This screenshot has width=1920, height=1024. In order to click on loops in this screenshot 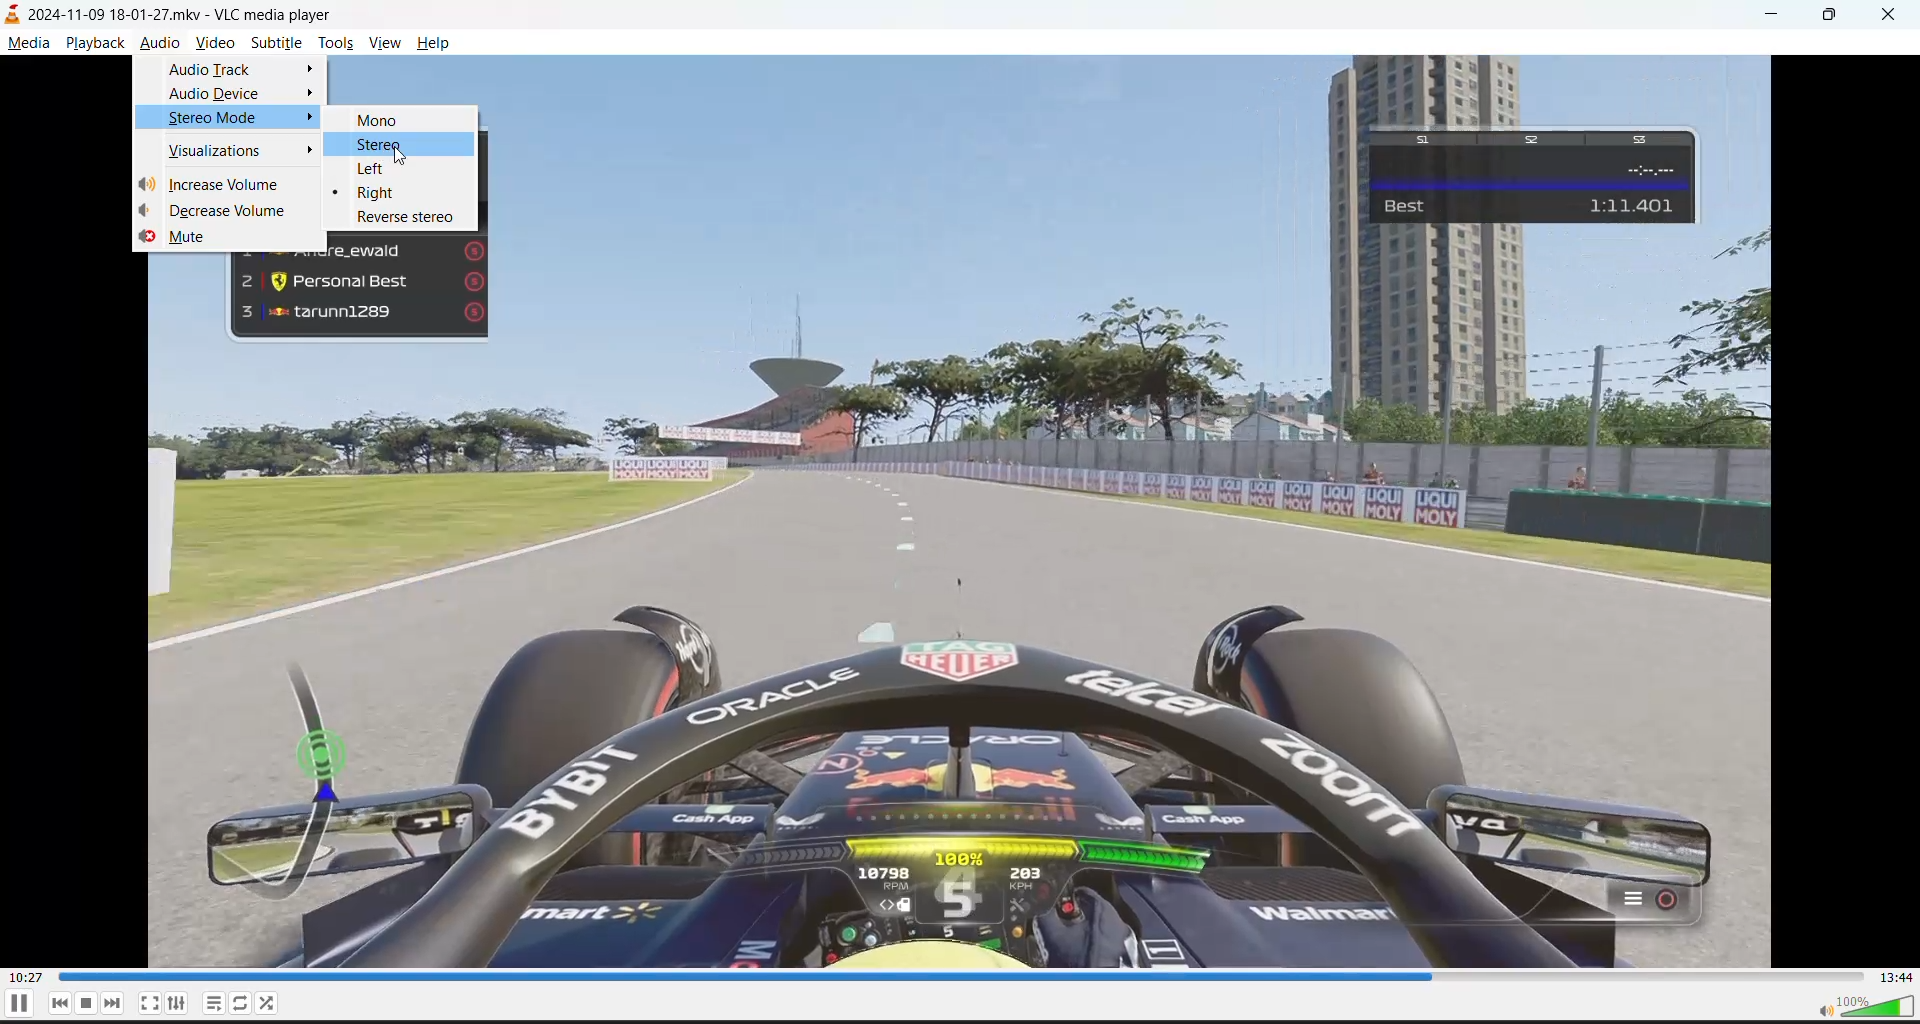, I will do `click(243, 1004)`.